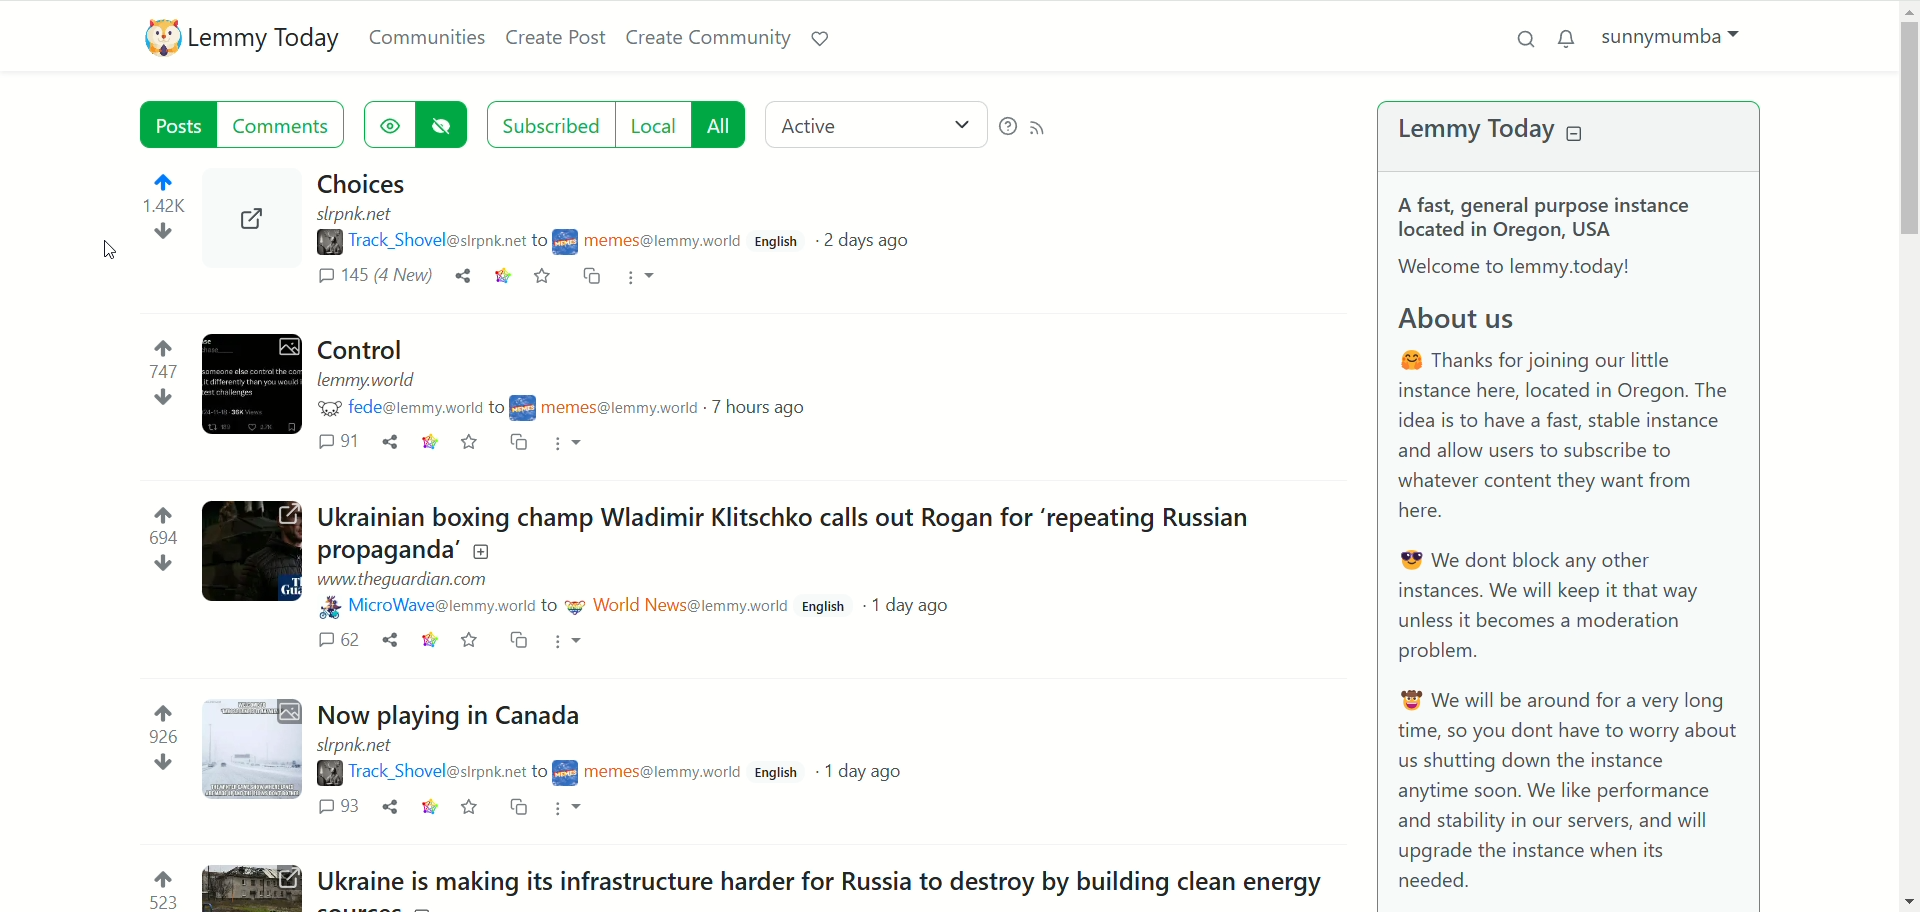  I want to click on poster image, so click(566, 240).